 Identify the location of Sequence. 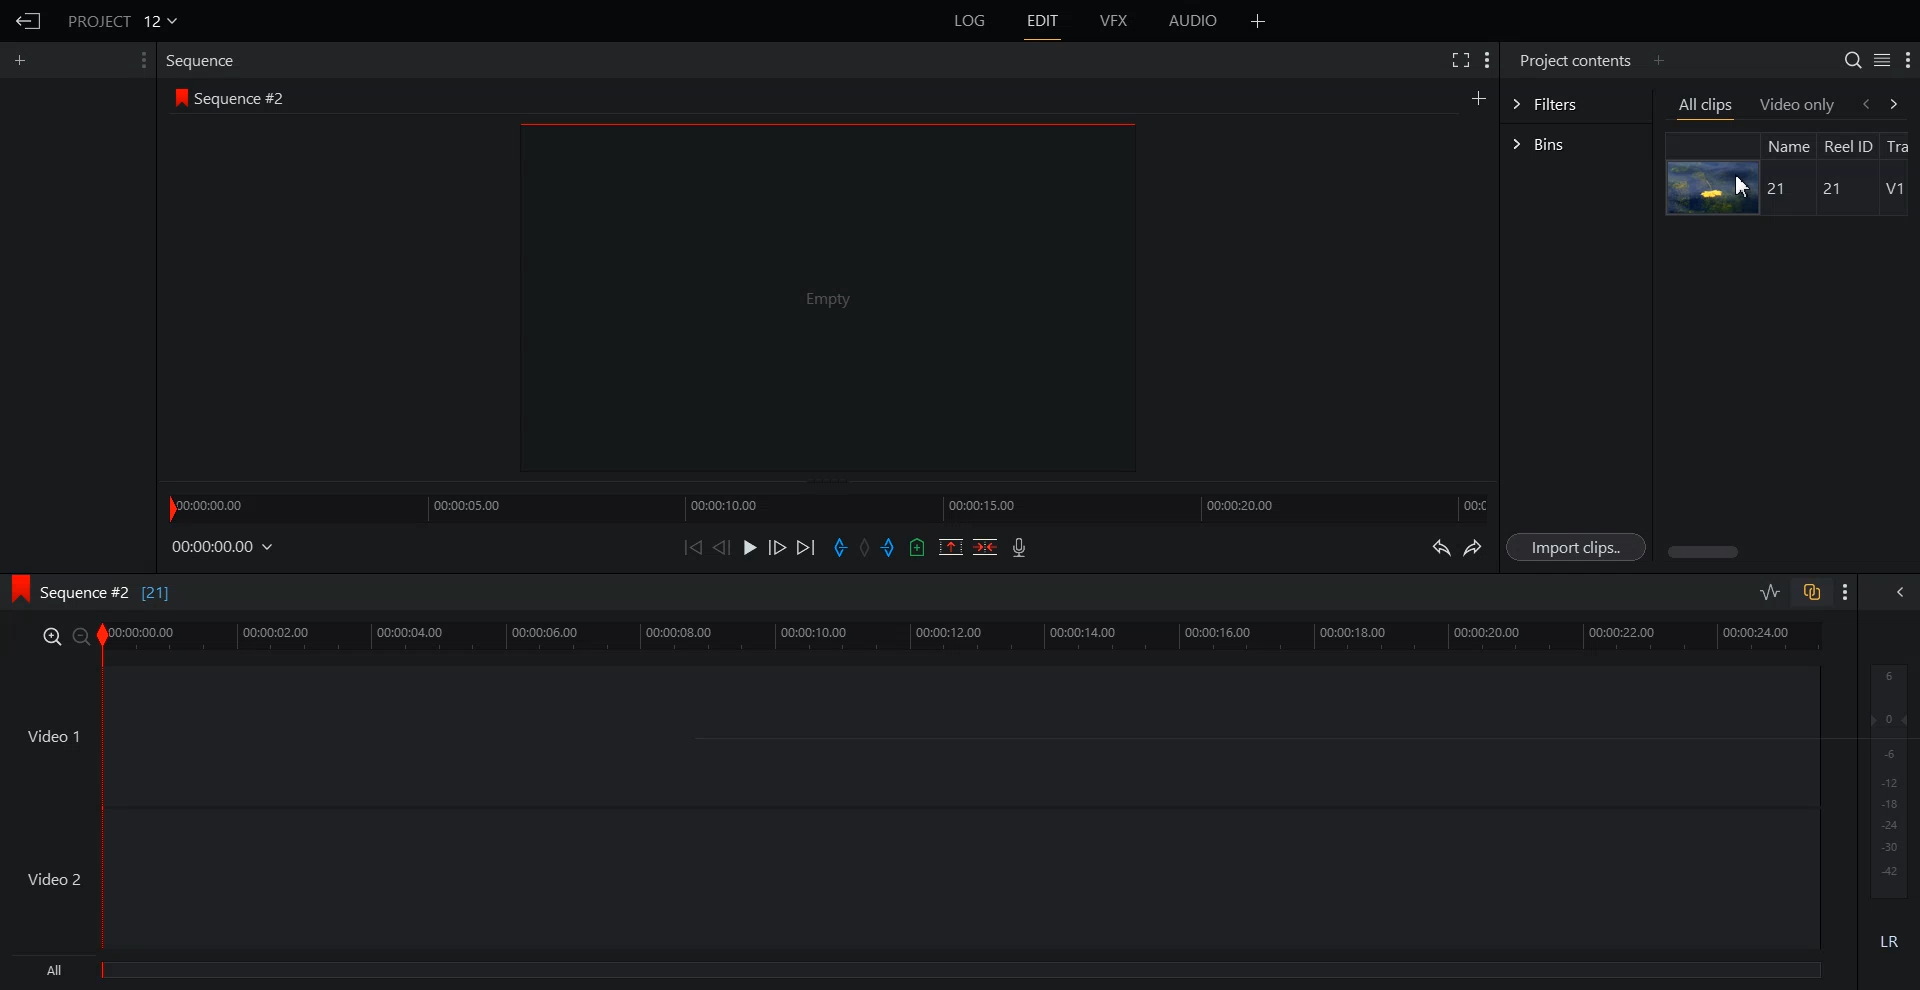
(204, 62).